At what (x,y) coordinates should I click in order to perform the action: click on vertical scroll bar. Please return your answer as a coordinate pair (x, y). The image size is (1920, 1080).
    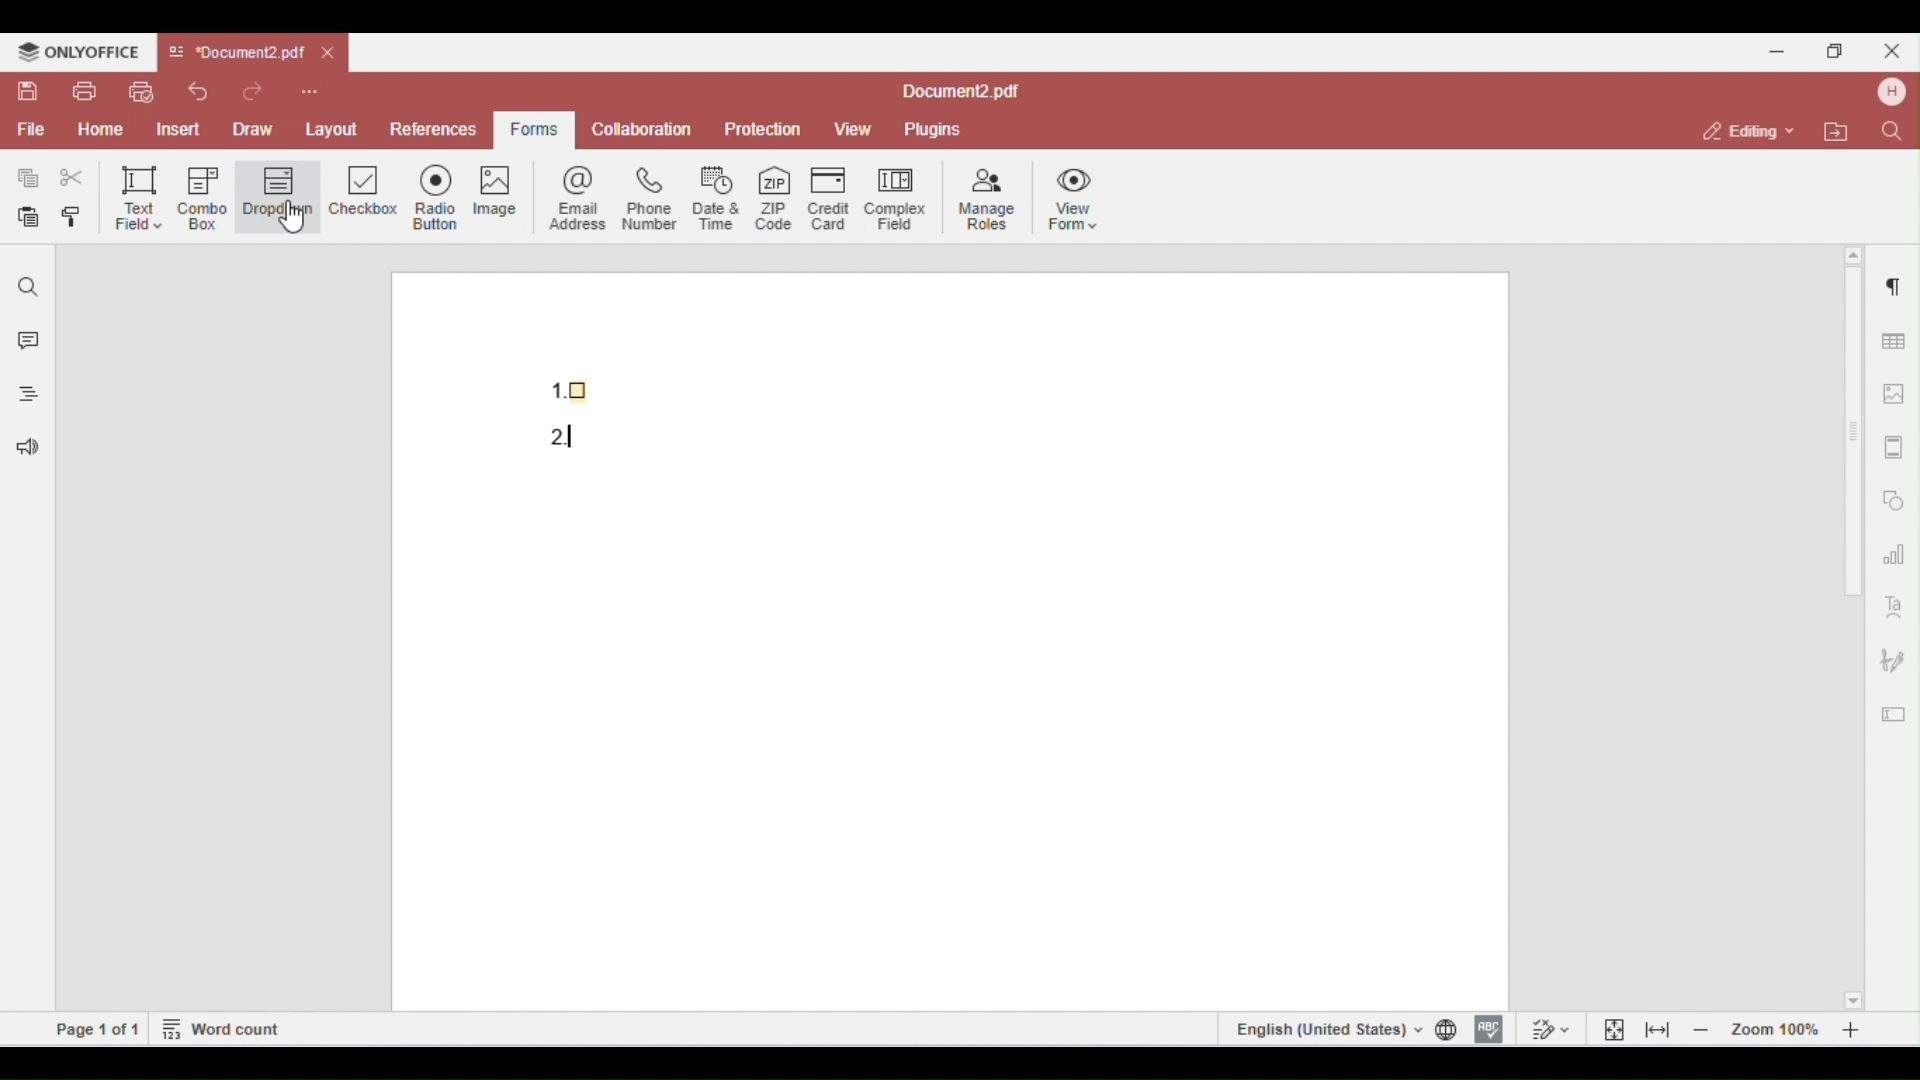
    Looking at the image, I should click on (1855, 446).